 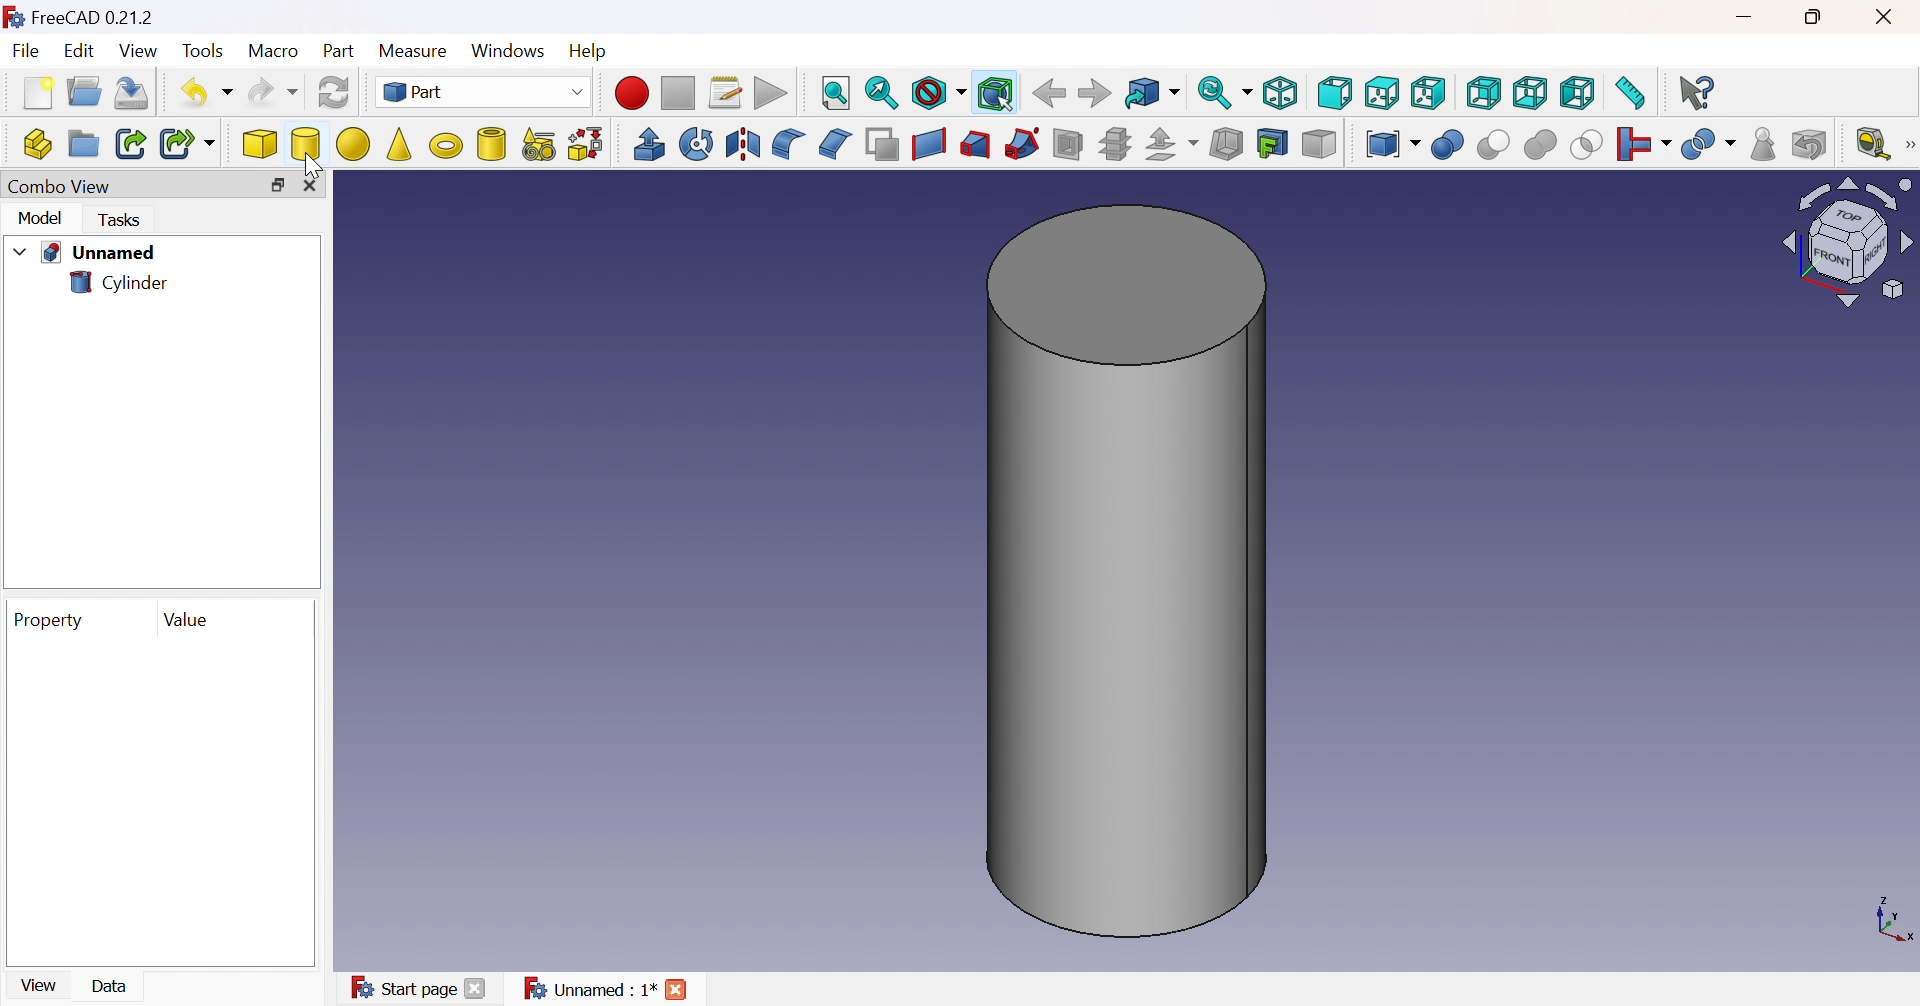 I want to click on Create projection on surface, so click(x=1275, y=144).